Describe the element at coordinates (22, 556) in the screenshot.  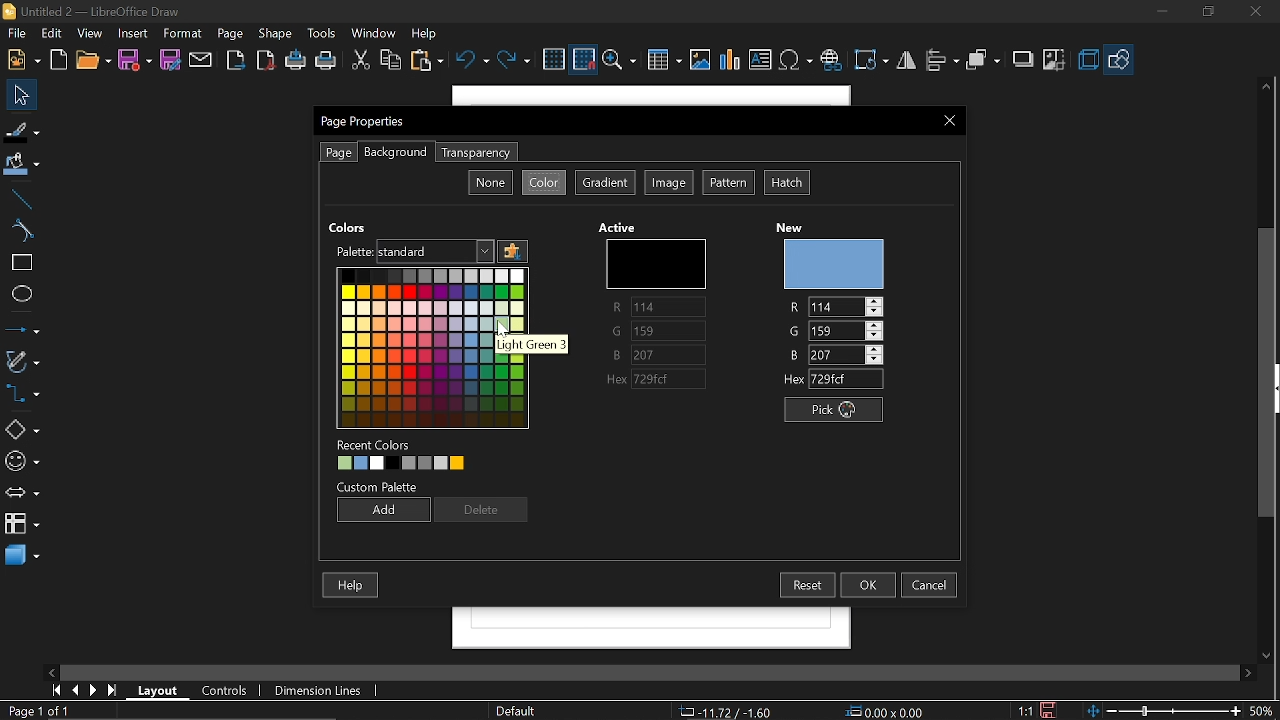
I see `3d shapes` at that location.